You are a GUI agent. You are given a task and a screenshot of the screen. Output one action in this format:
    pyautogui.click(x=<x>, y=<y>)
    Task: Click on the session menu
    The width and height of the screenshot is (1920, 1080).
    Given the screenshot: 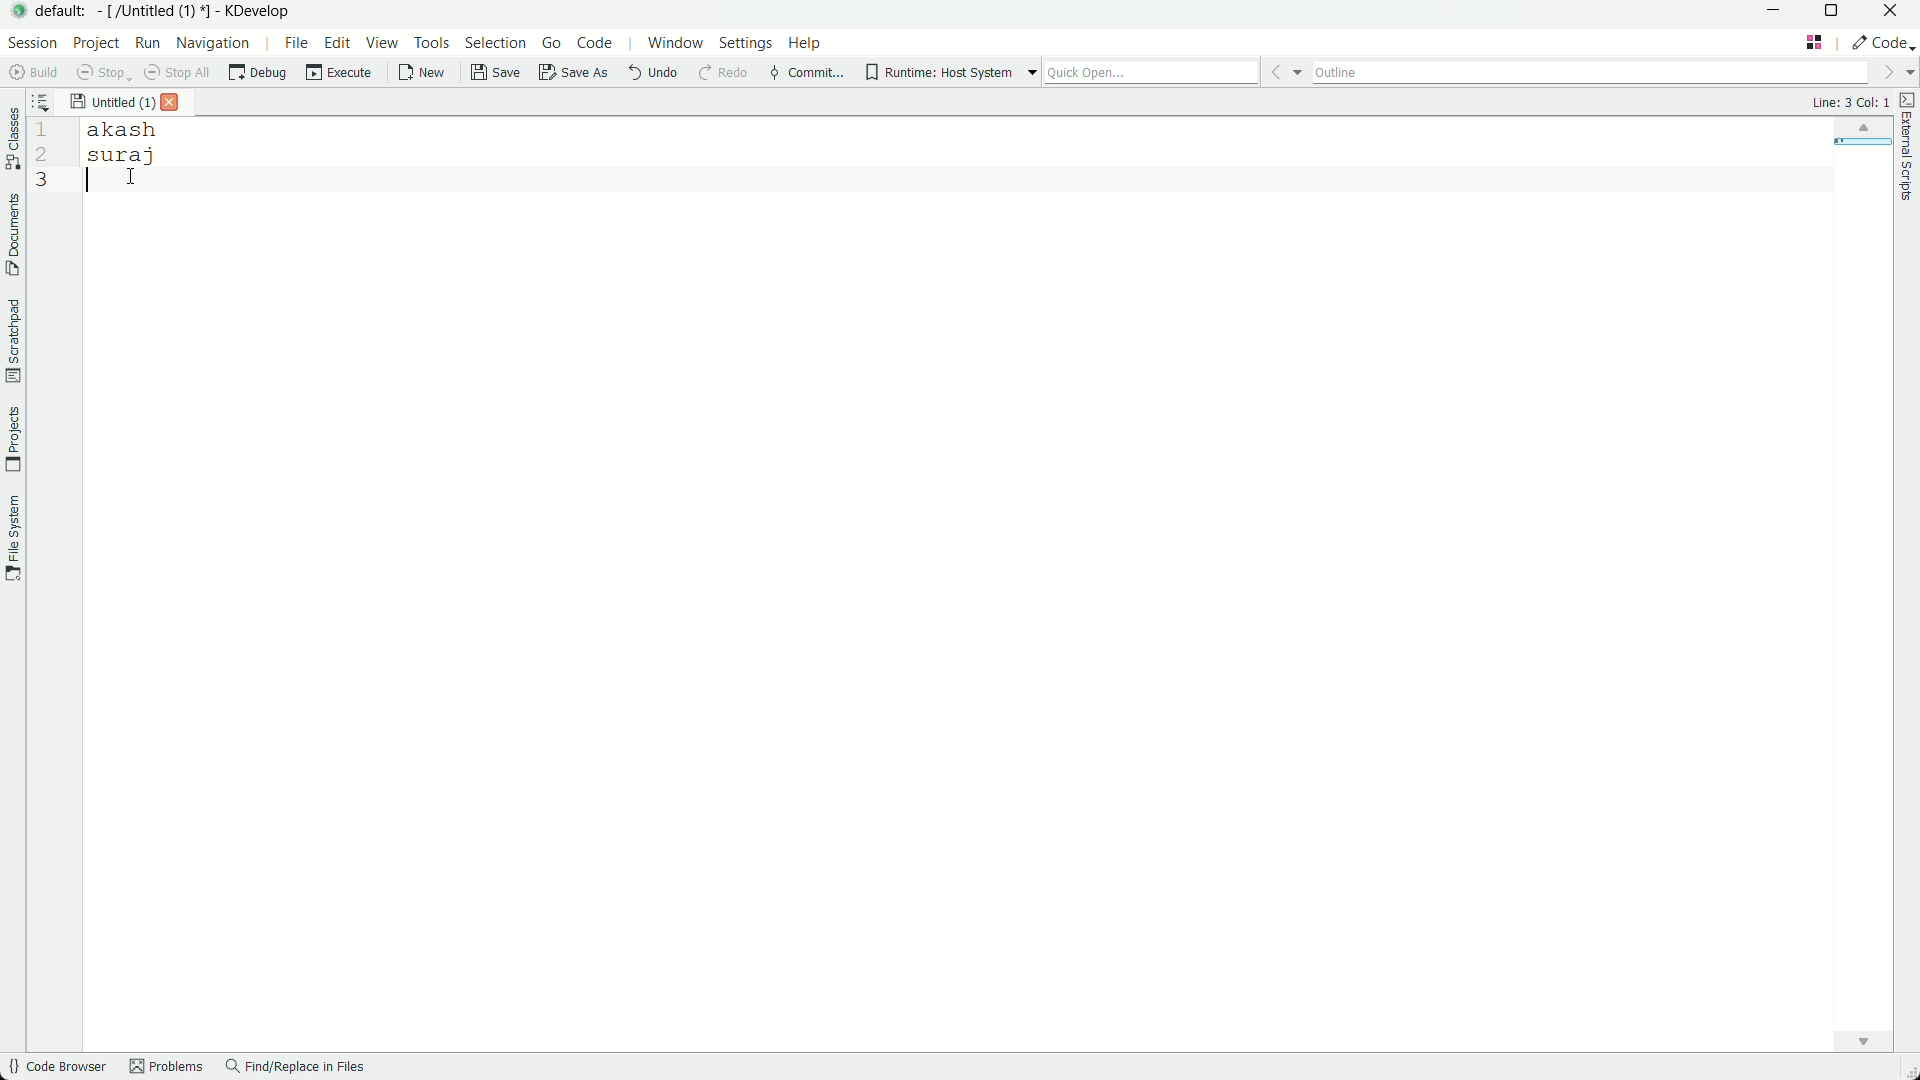 What is the action you would take?
    pyautogui.click(x=31, y=42)
    